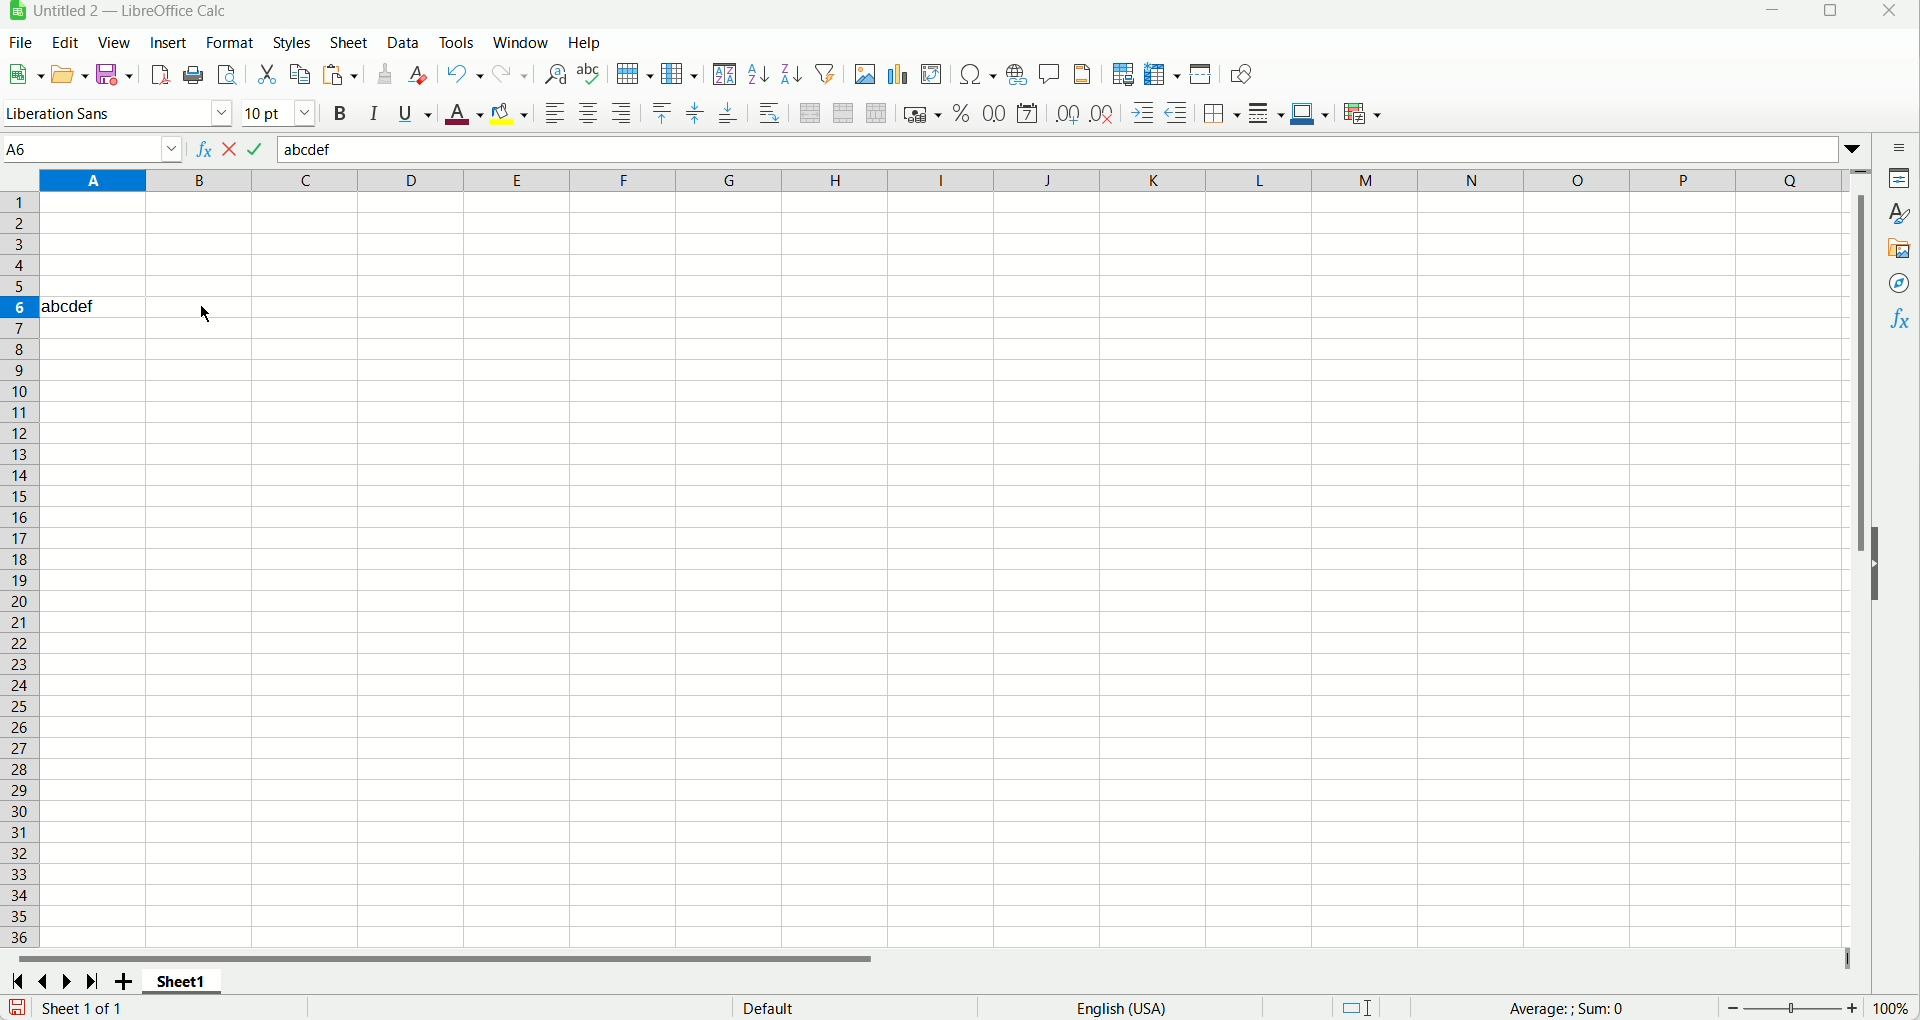 Image resolution: width=1920 pixels, height=1020 pixels. What do you see at coordinates (827, 74) in the screenshot?
I see `auto filter` at bounding box center [827, 74].